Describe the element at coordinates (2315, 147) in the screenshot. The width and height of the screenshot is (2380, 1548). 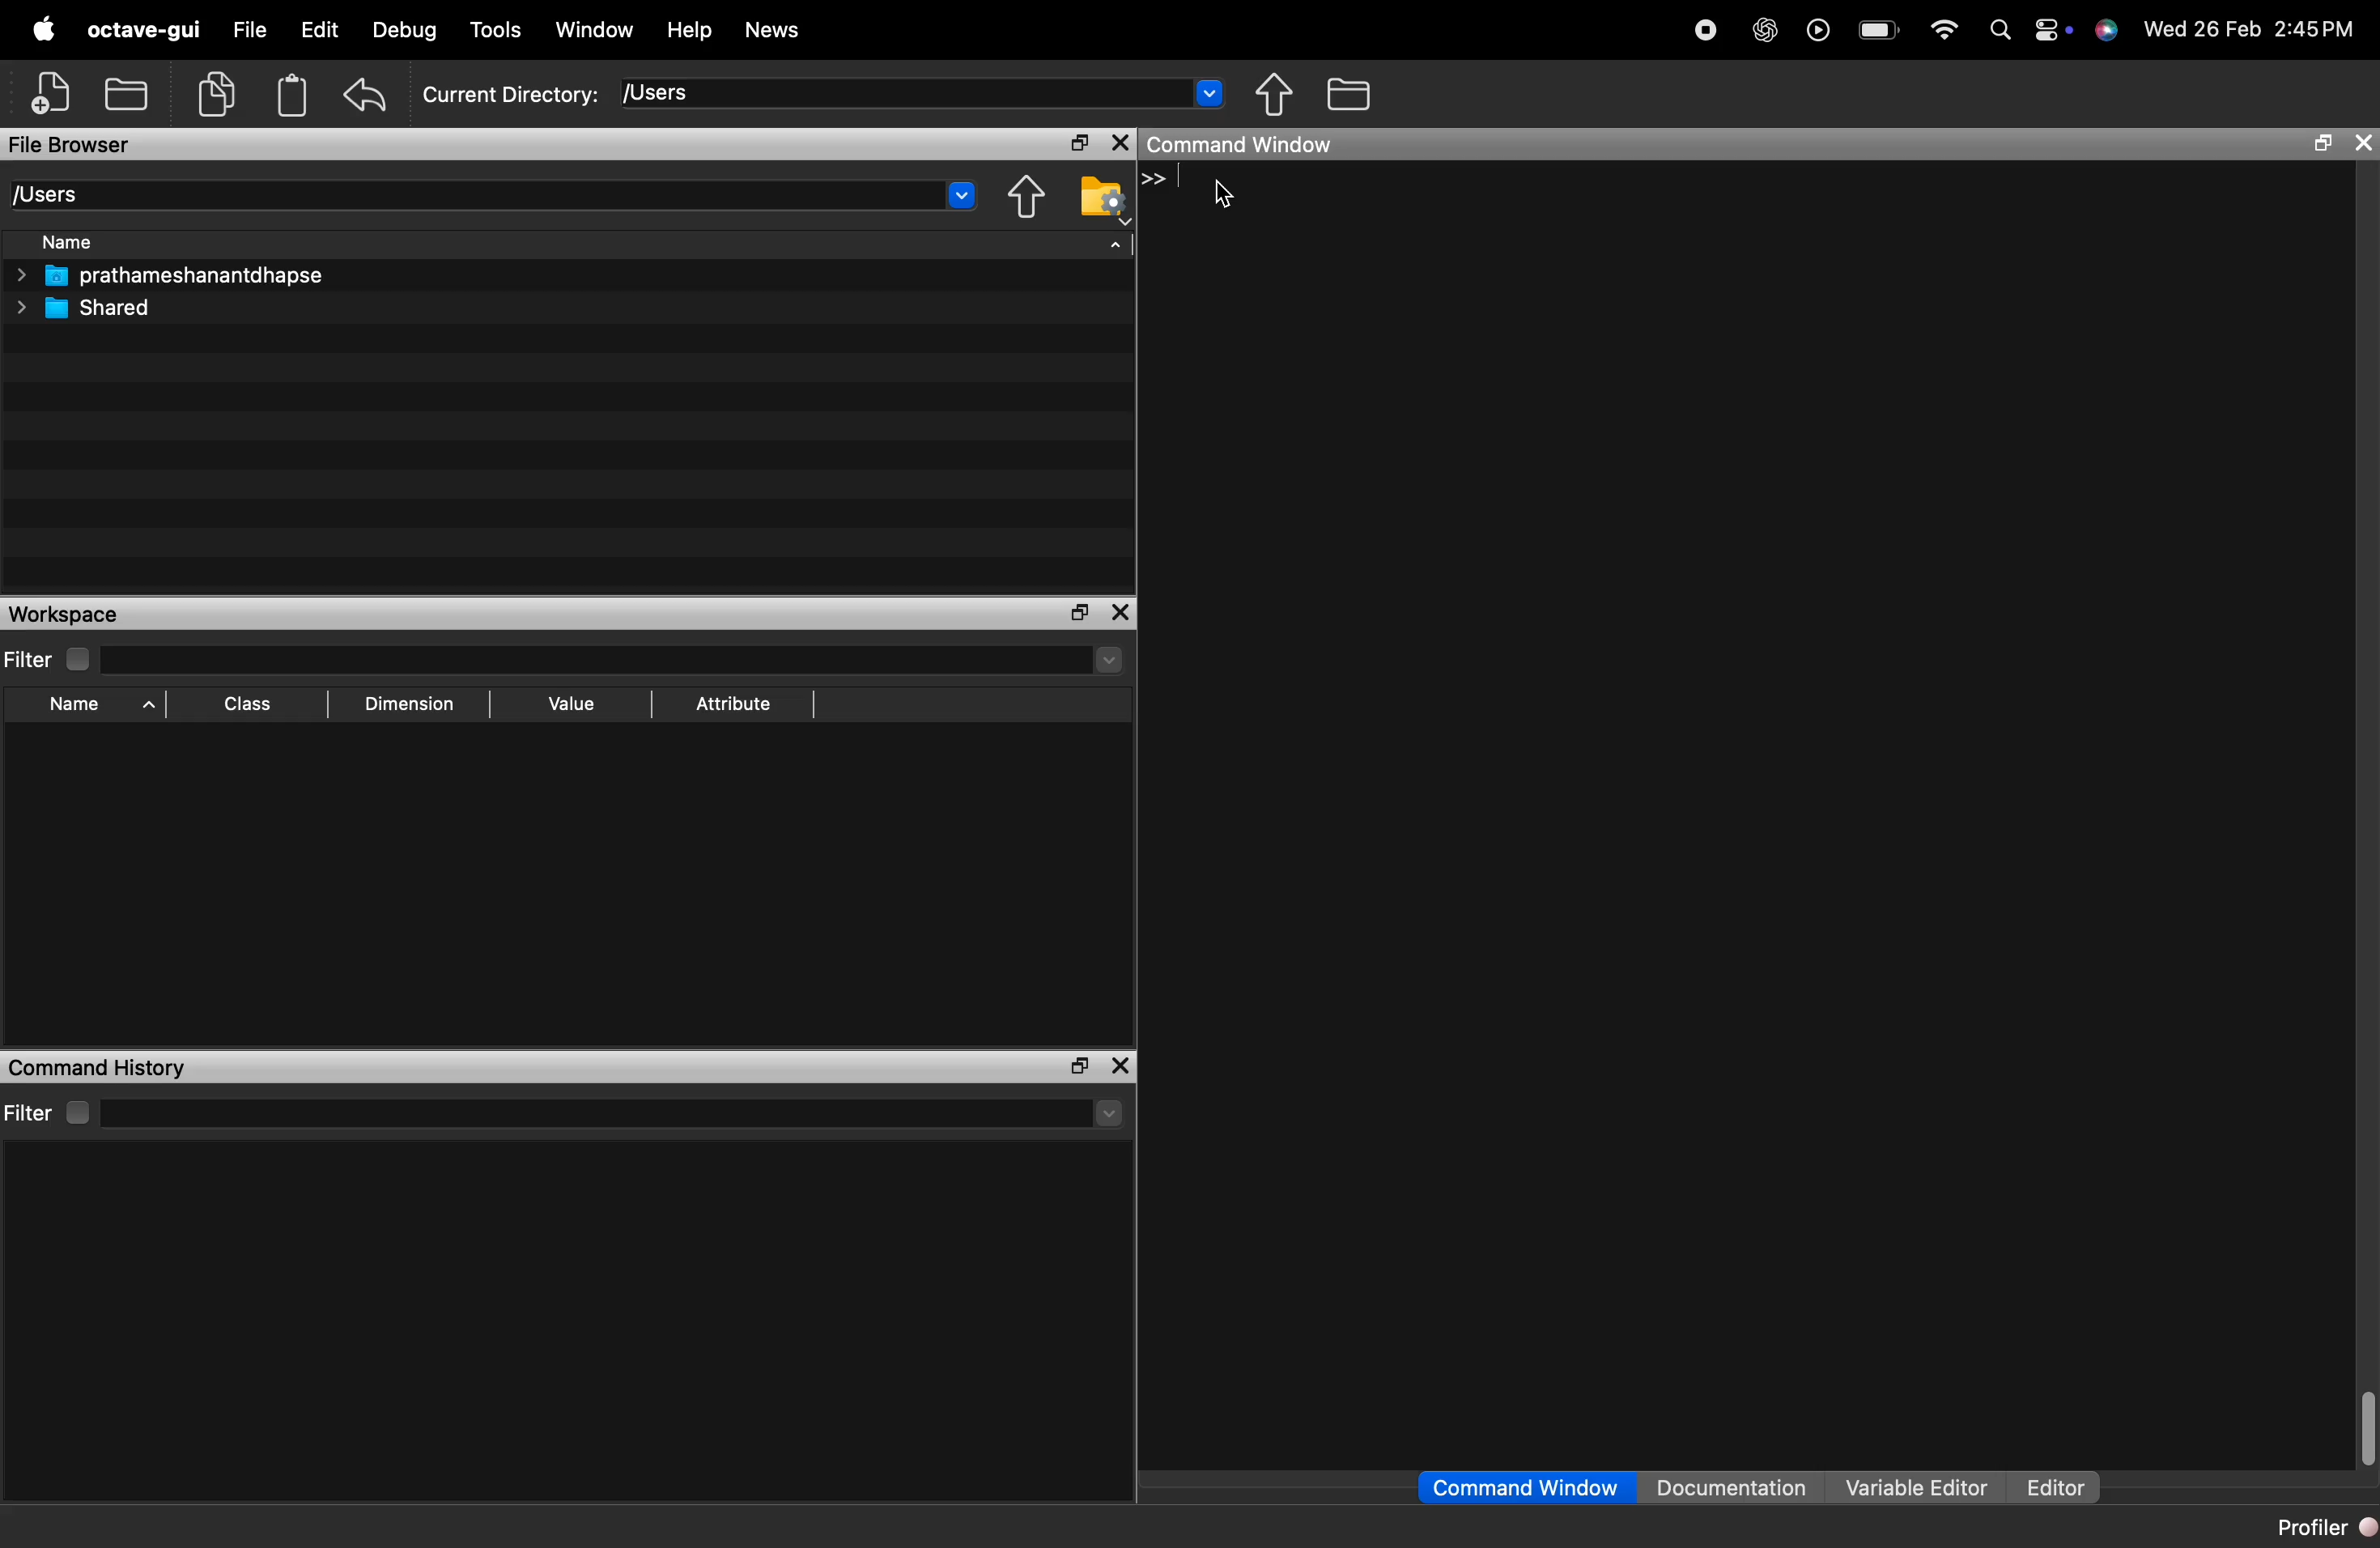
I see `maximise` at that location.